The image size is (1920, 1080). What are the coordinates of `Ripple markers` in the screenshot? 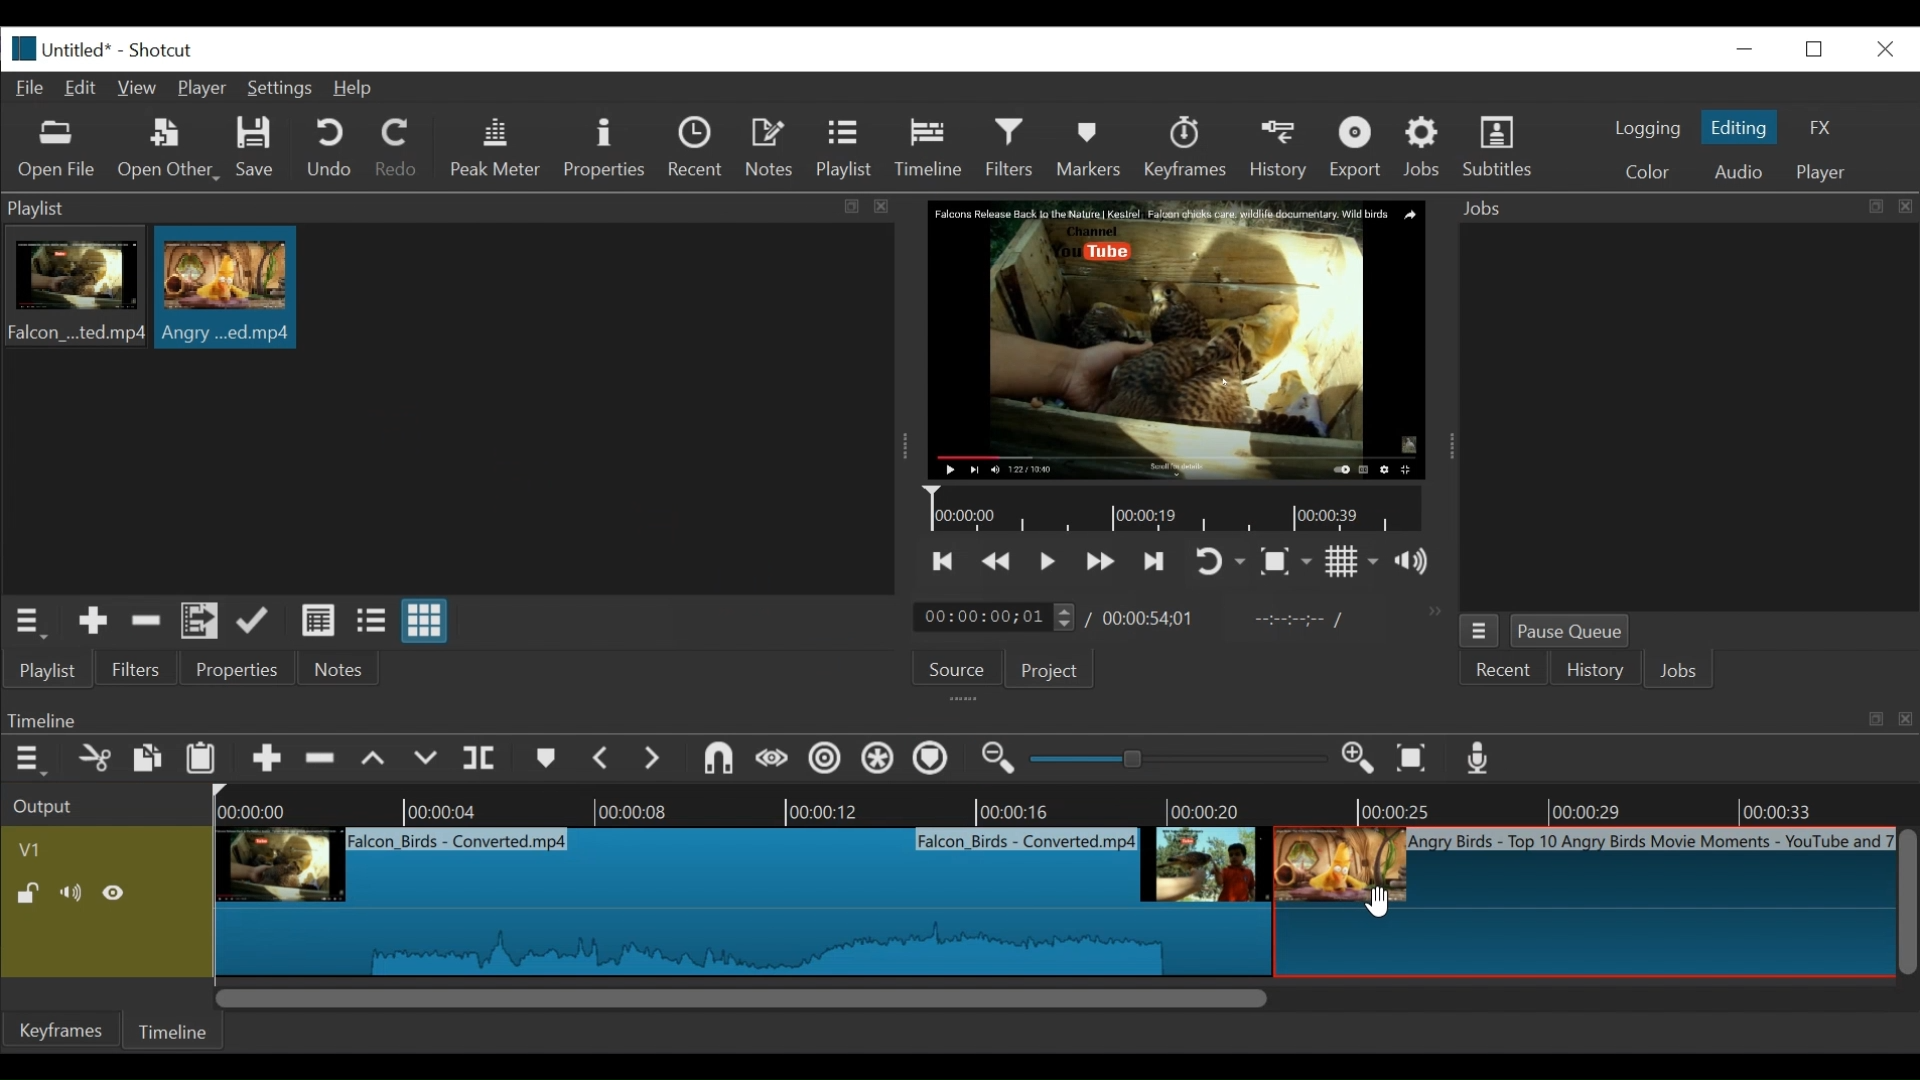 It's located at (935, 761).